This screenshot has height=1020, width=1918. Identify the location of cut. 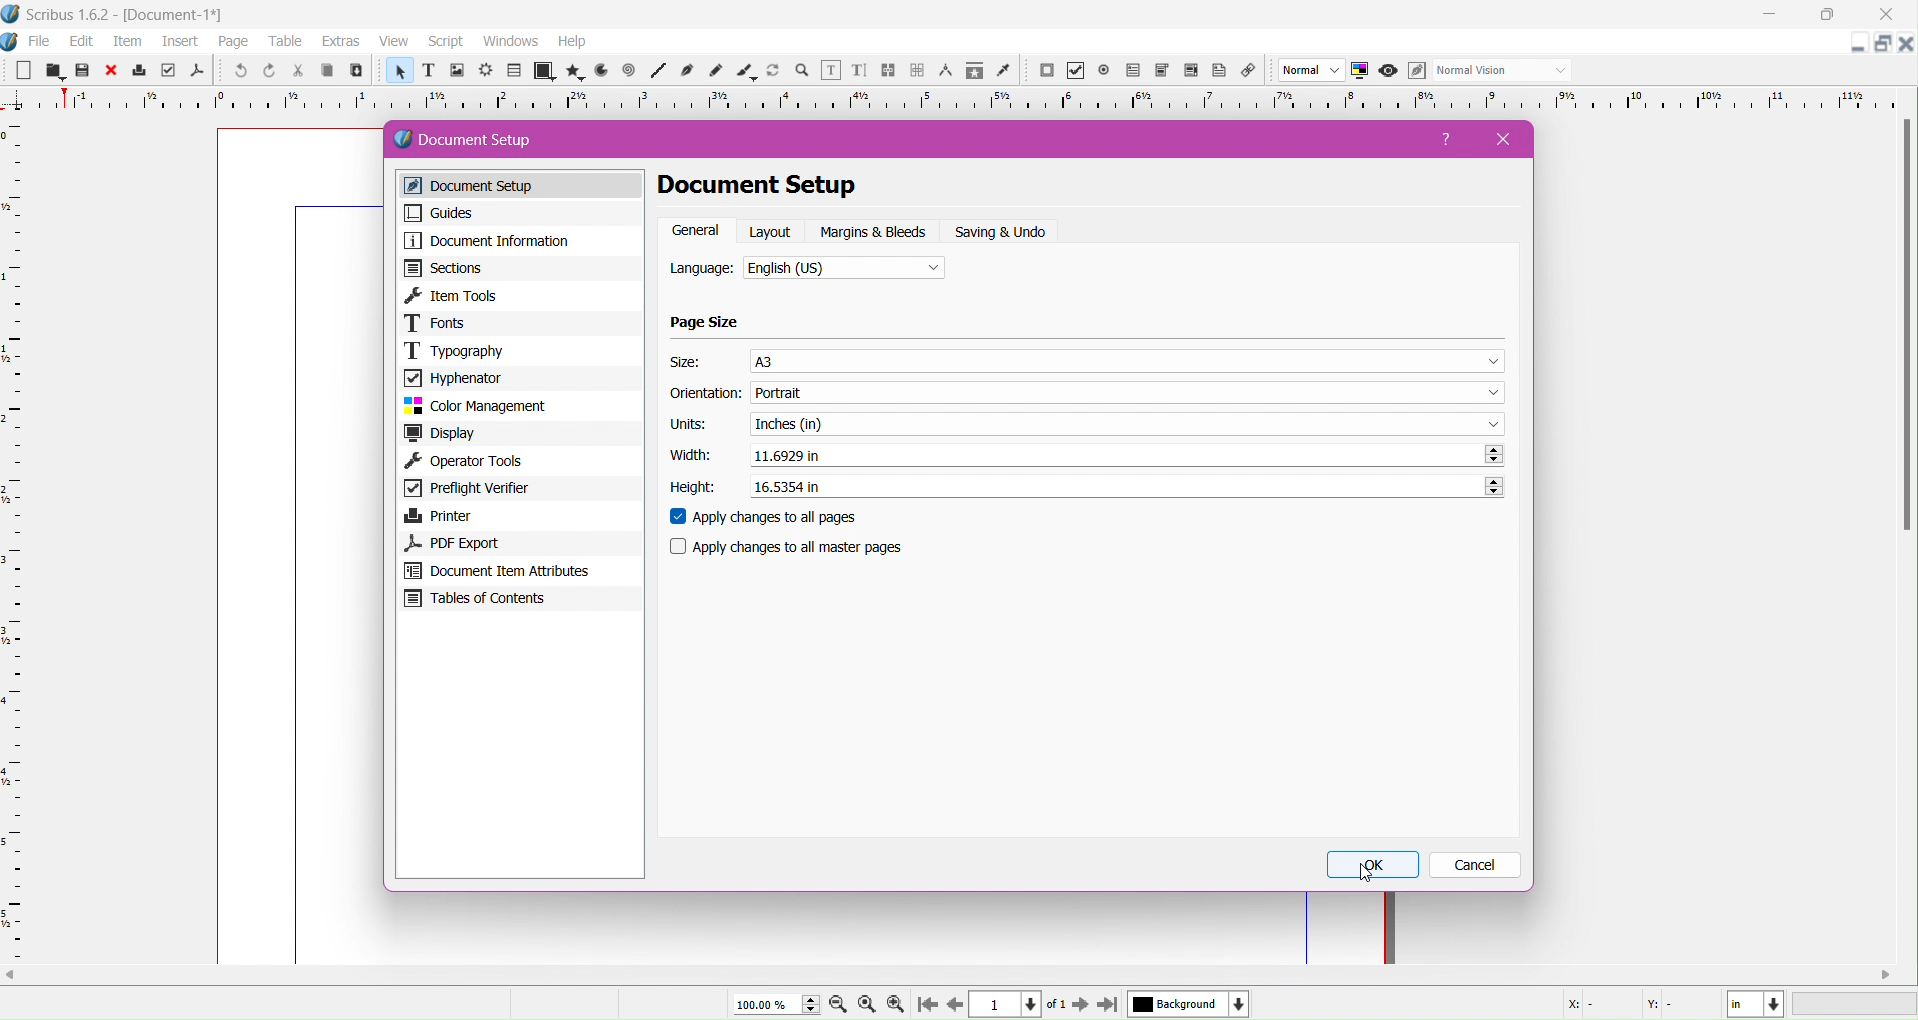
(296, 72).